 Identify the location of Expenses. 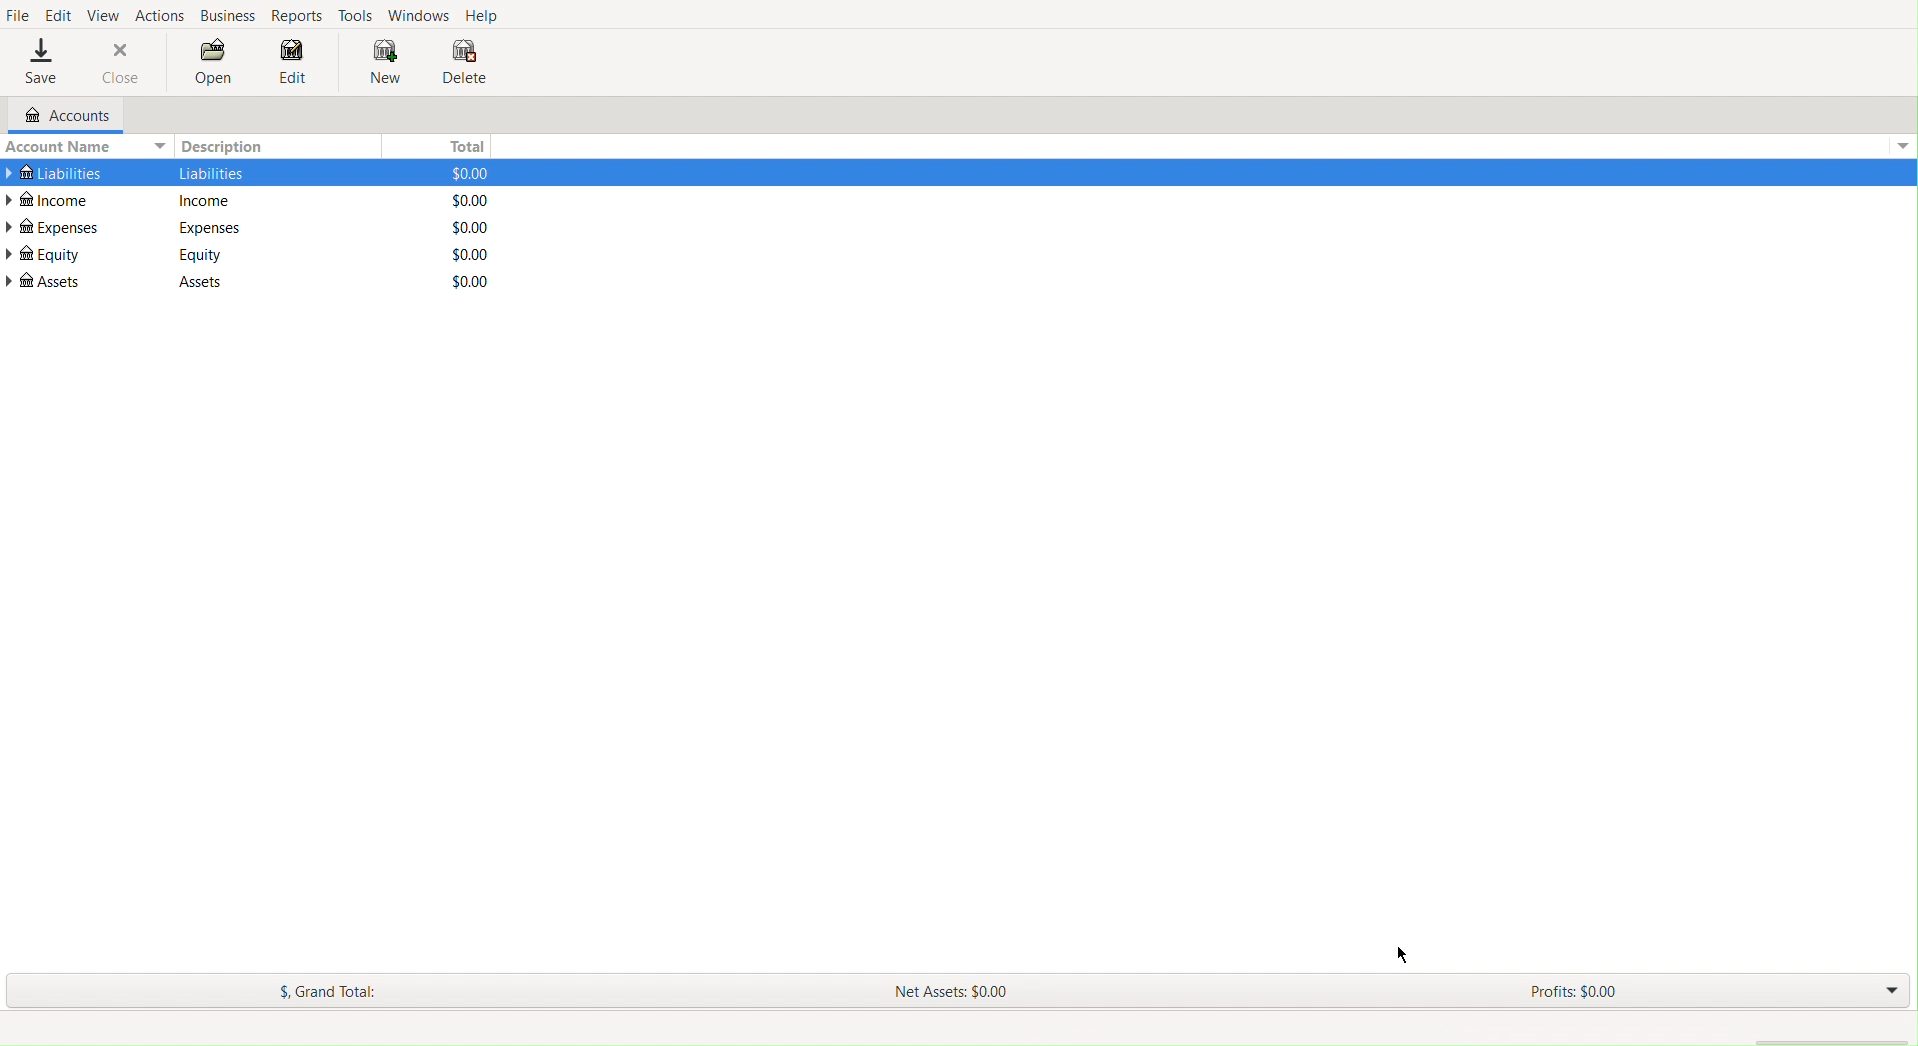
(208, 227).